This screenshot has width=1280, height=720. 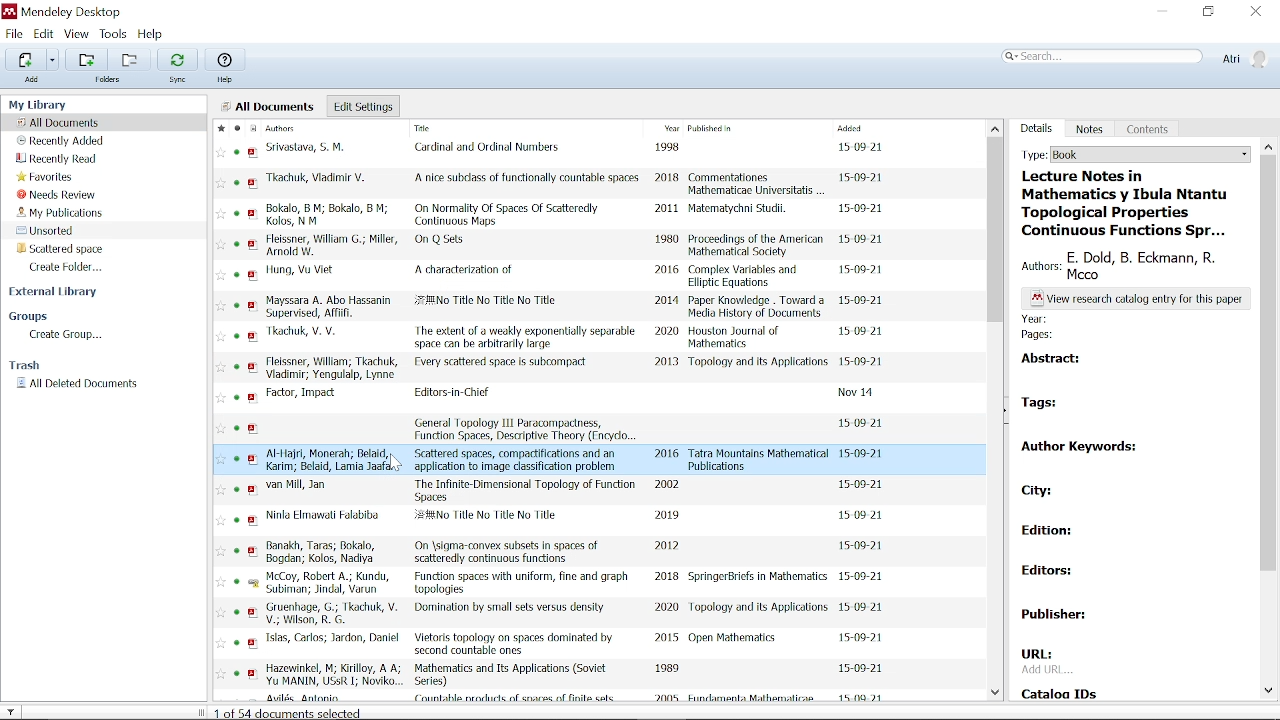 I want to click on authors, so click(x=330, y=307).